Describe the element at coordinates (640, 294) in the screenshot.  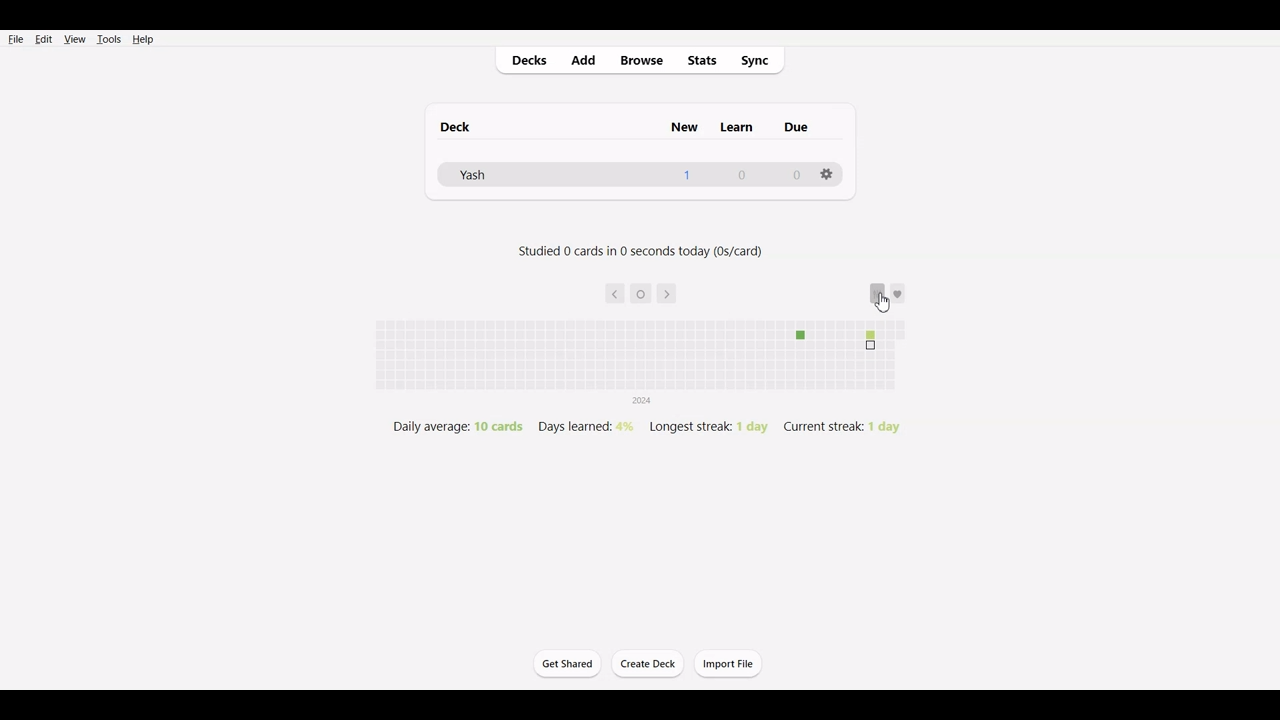
I see `Today` at that location.